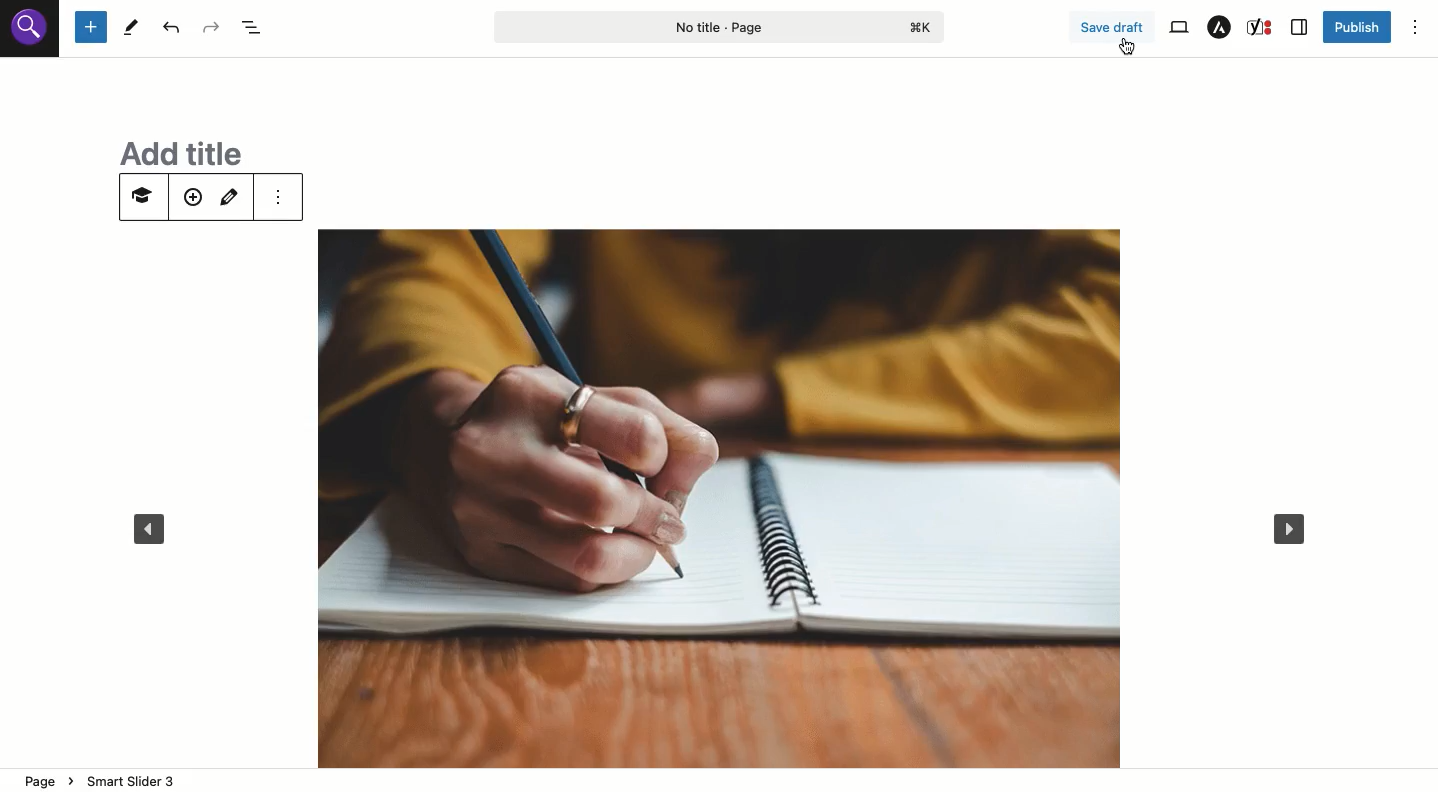  What do you see at coordinates (720, 26) in the screenshot?
I see `Page` at bounding box center [720, 26].